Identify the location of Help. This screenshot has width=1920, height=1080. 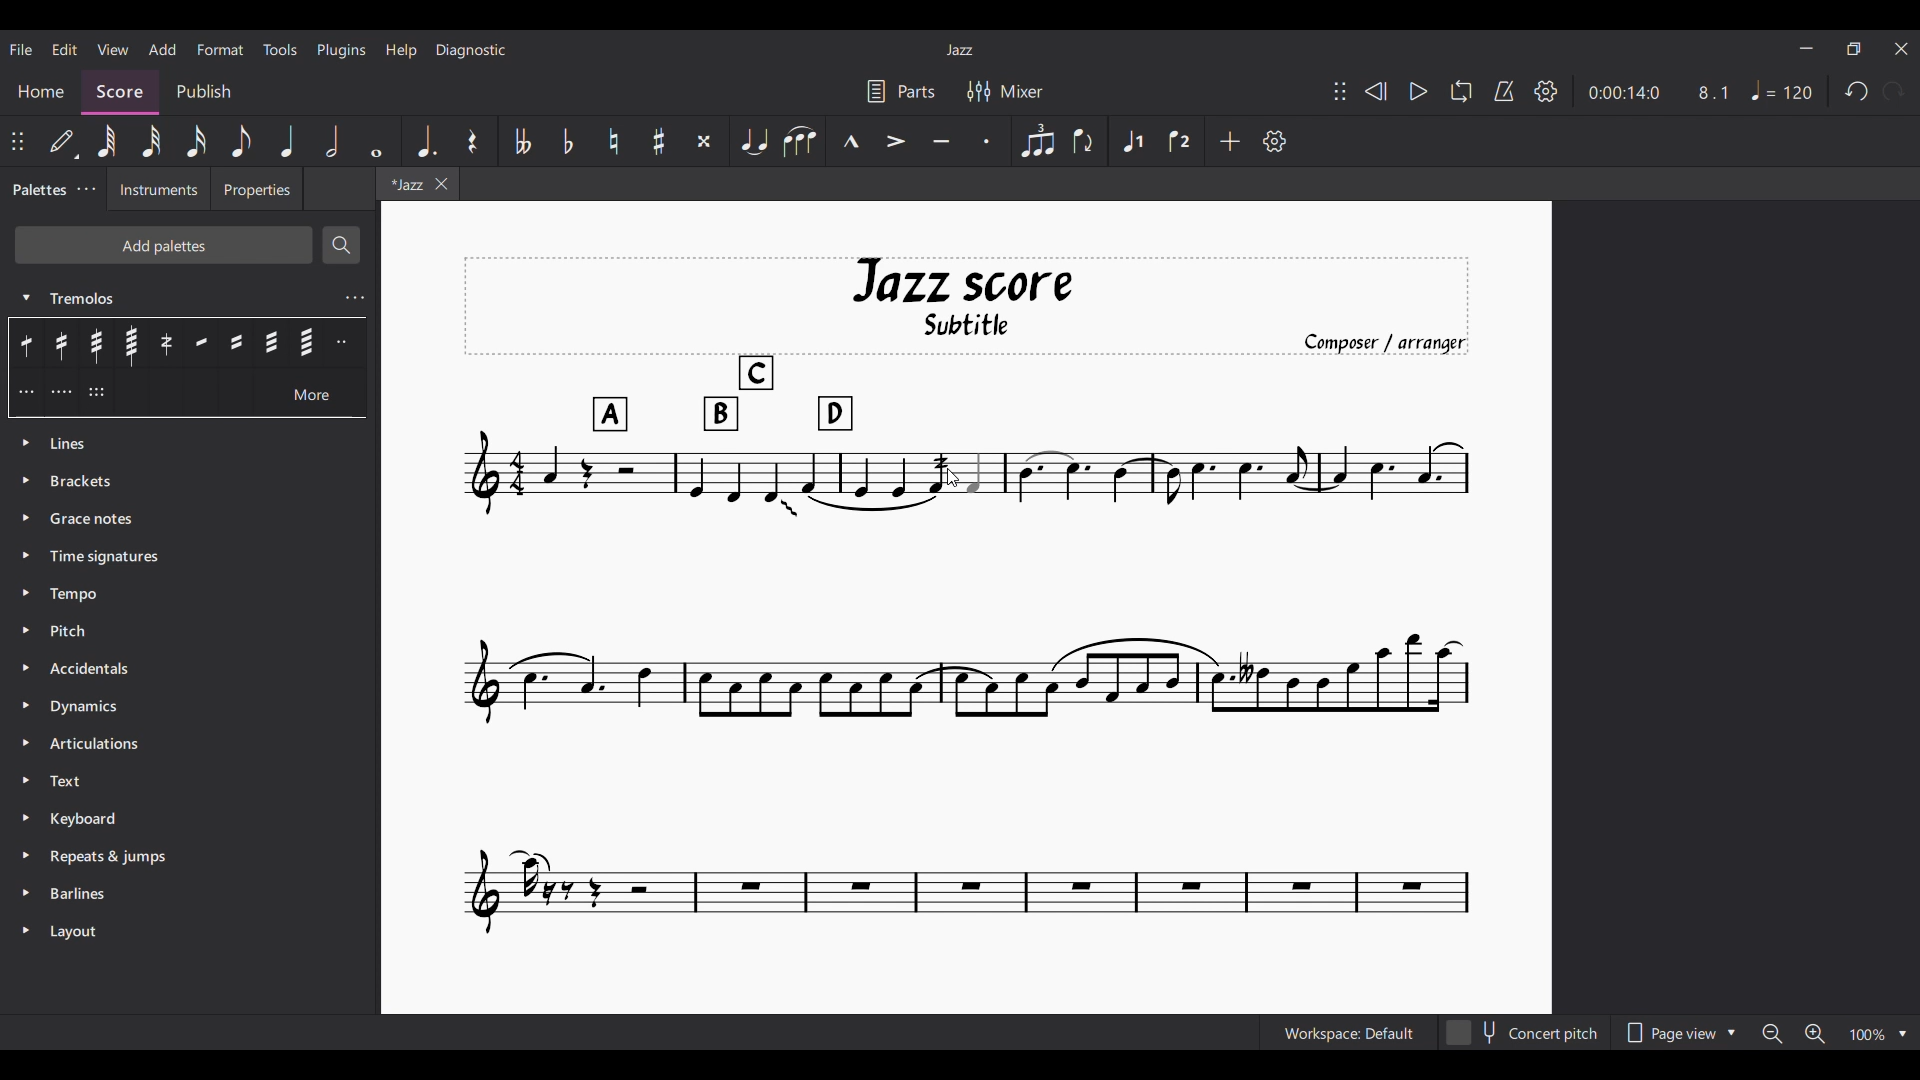
(402, 51).